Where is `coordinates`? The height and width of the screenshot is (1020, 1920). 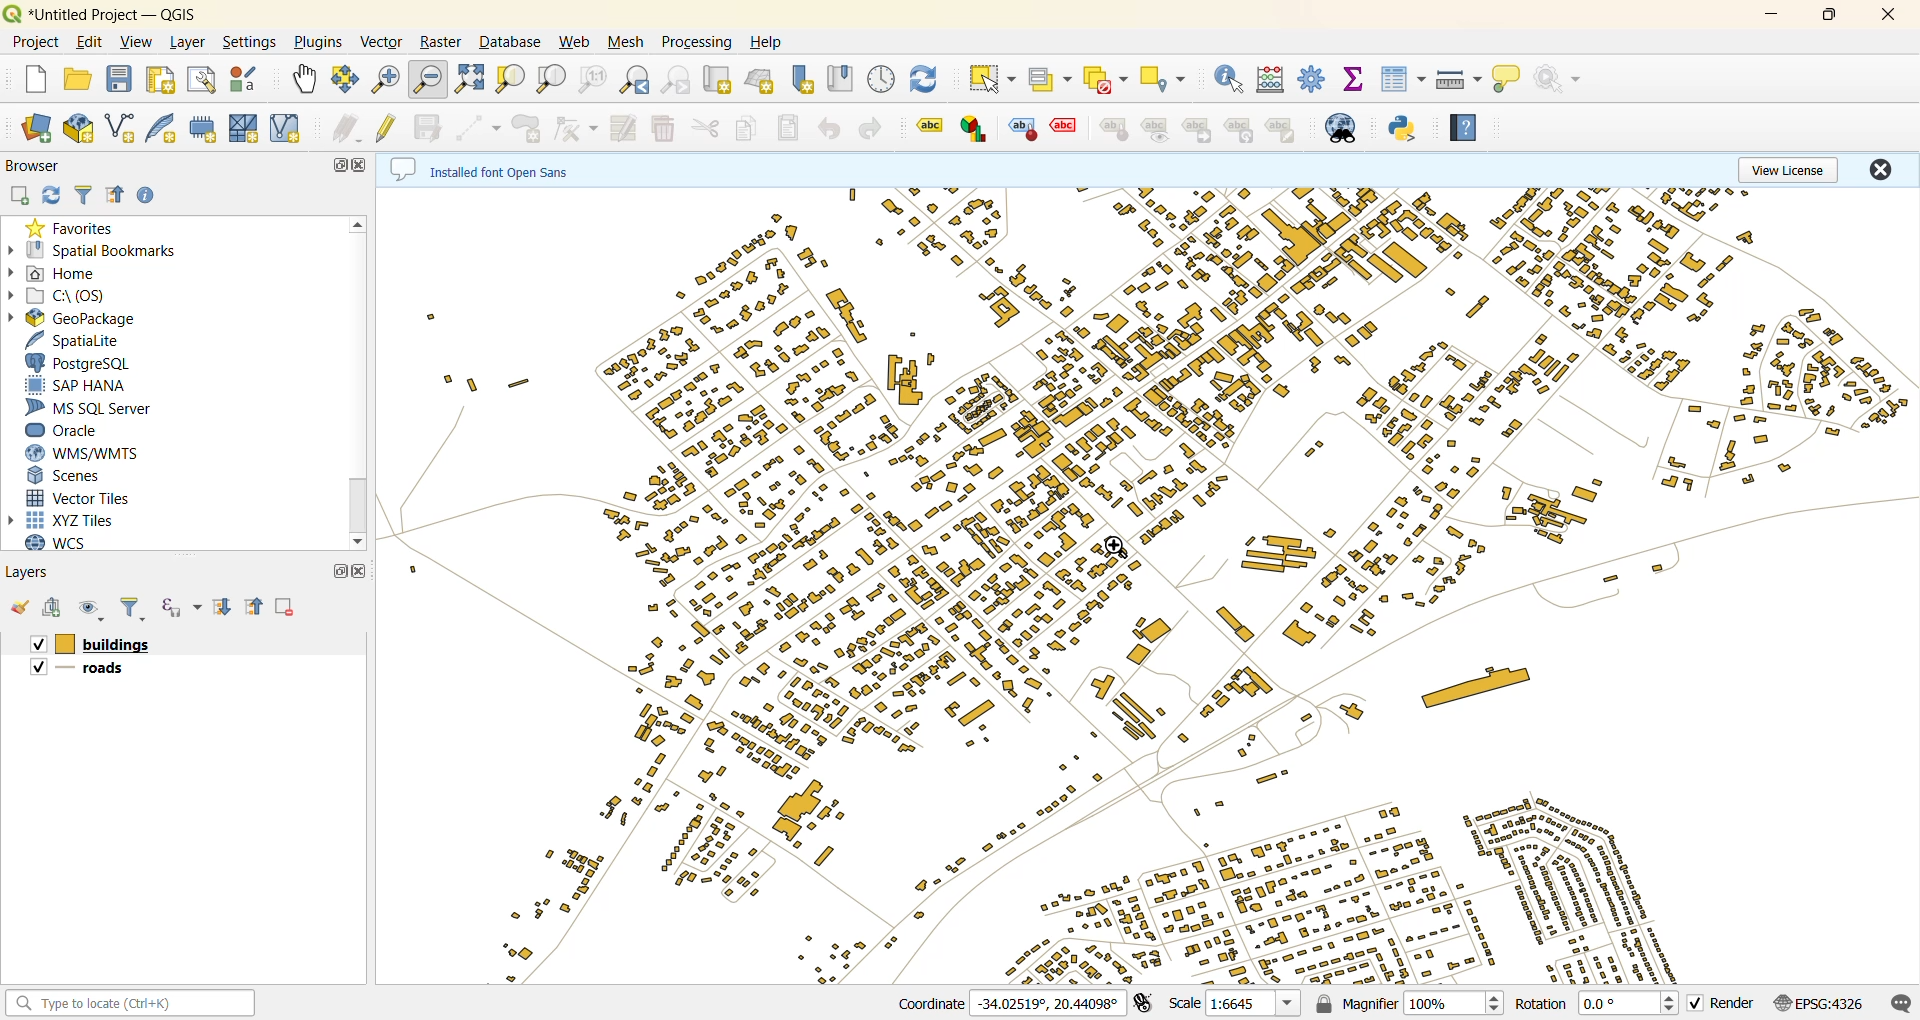 coordinates is located at coordinates (1006, 1003).